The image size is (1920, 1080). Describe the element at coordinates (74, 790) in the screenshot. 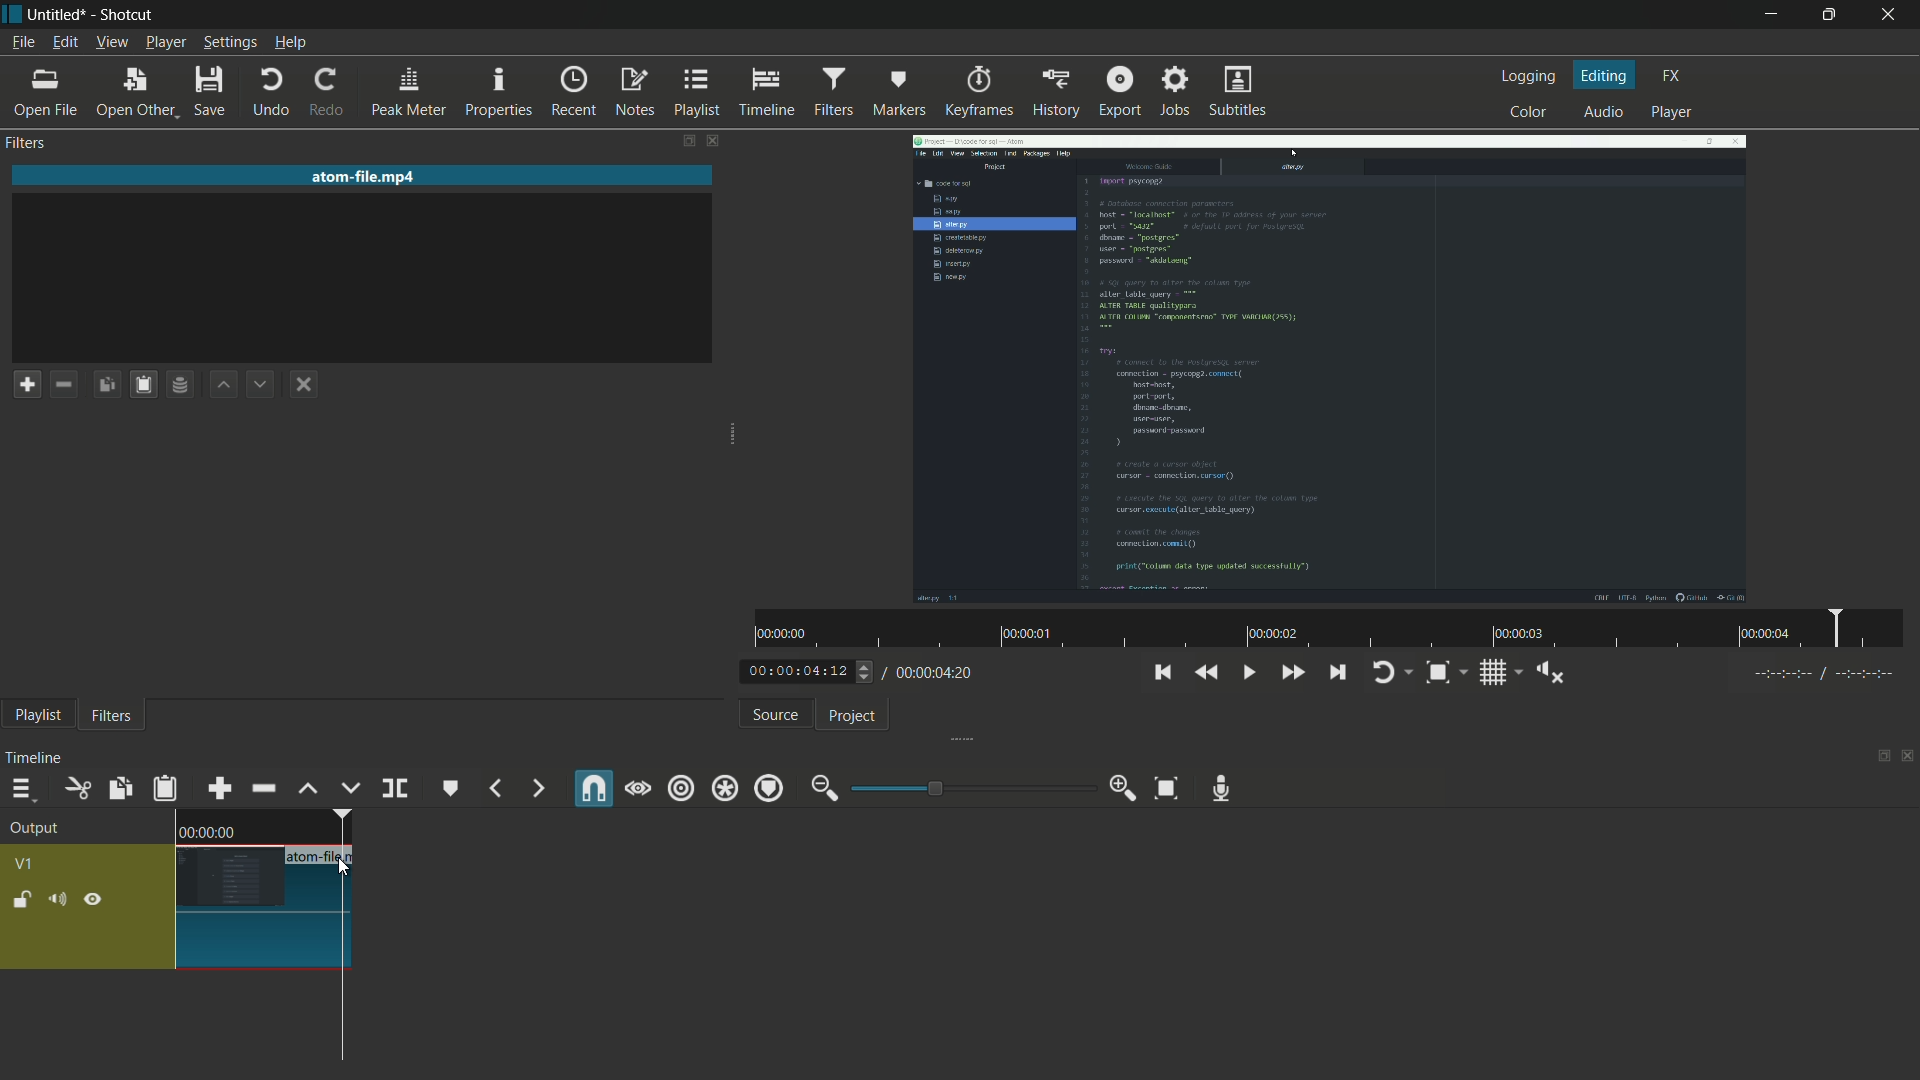

I see `cut` at that location.